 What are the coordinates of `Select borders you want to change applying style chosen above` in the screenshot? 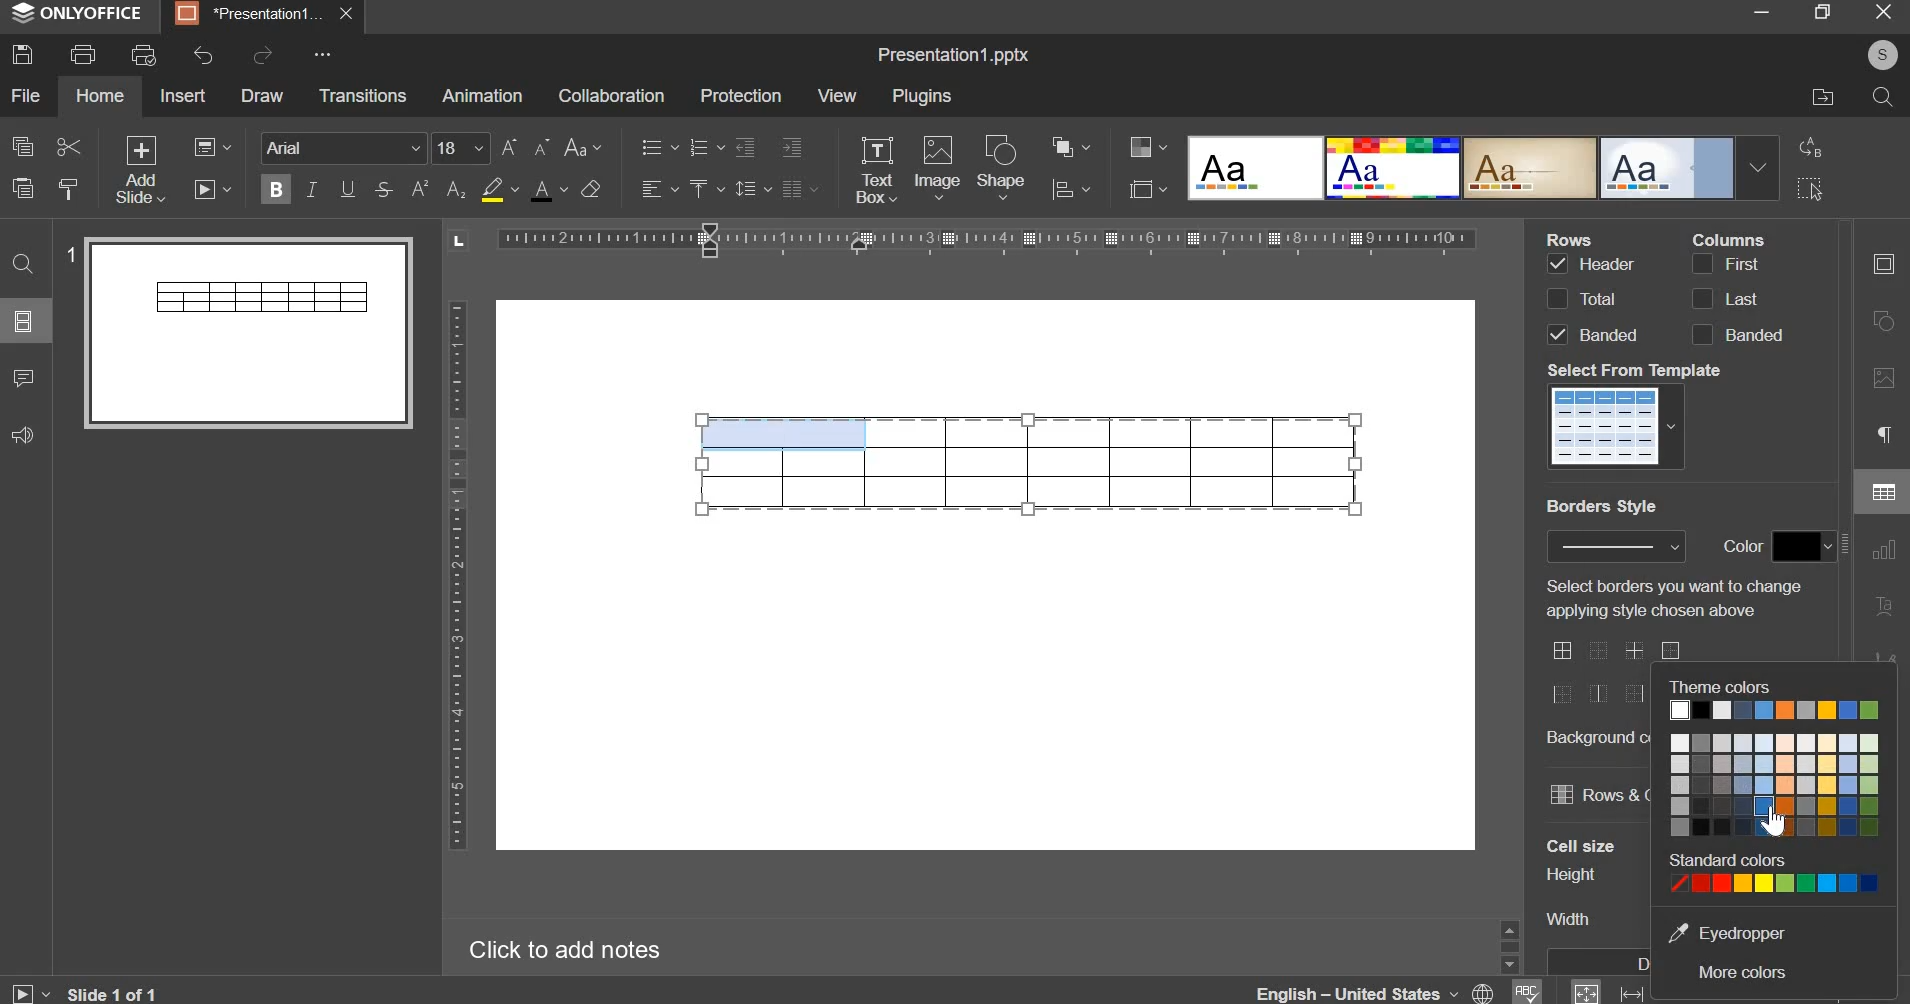 It's located at (1670, 598).